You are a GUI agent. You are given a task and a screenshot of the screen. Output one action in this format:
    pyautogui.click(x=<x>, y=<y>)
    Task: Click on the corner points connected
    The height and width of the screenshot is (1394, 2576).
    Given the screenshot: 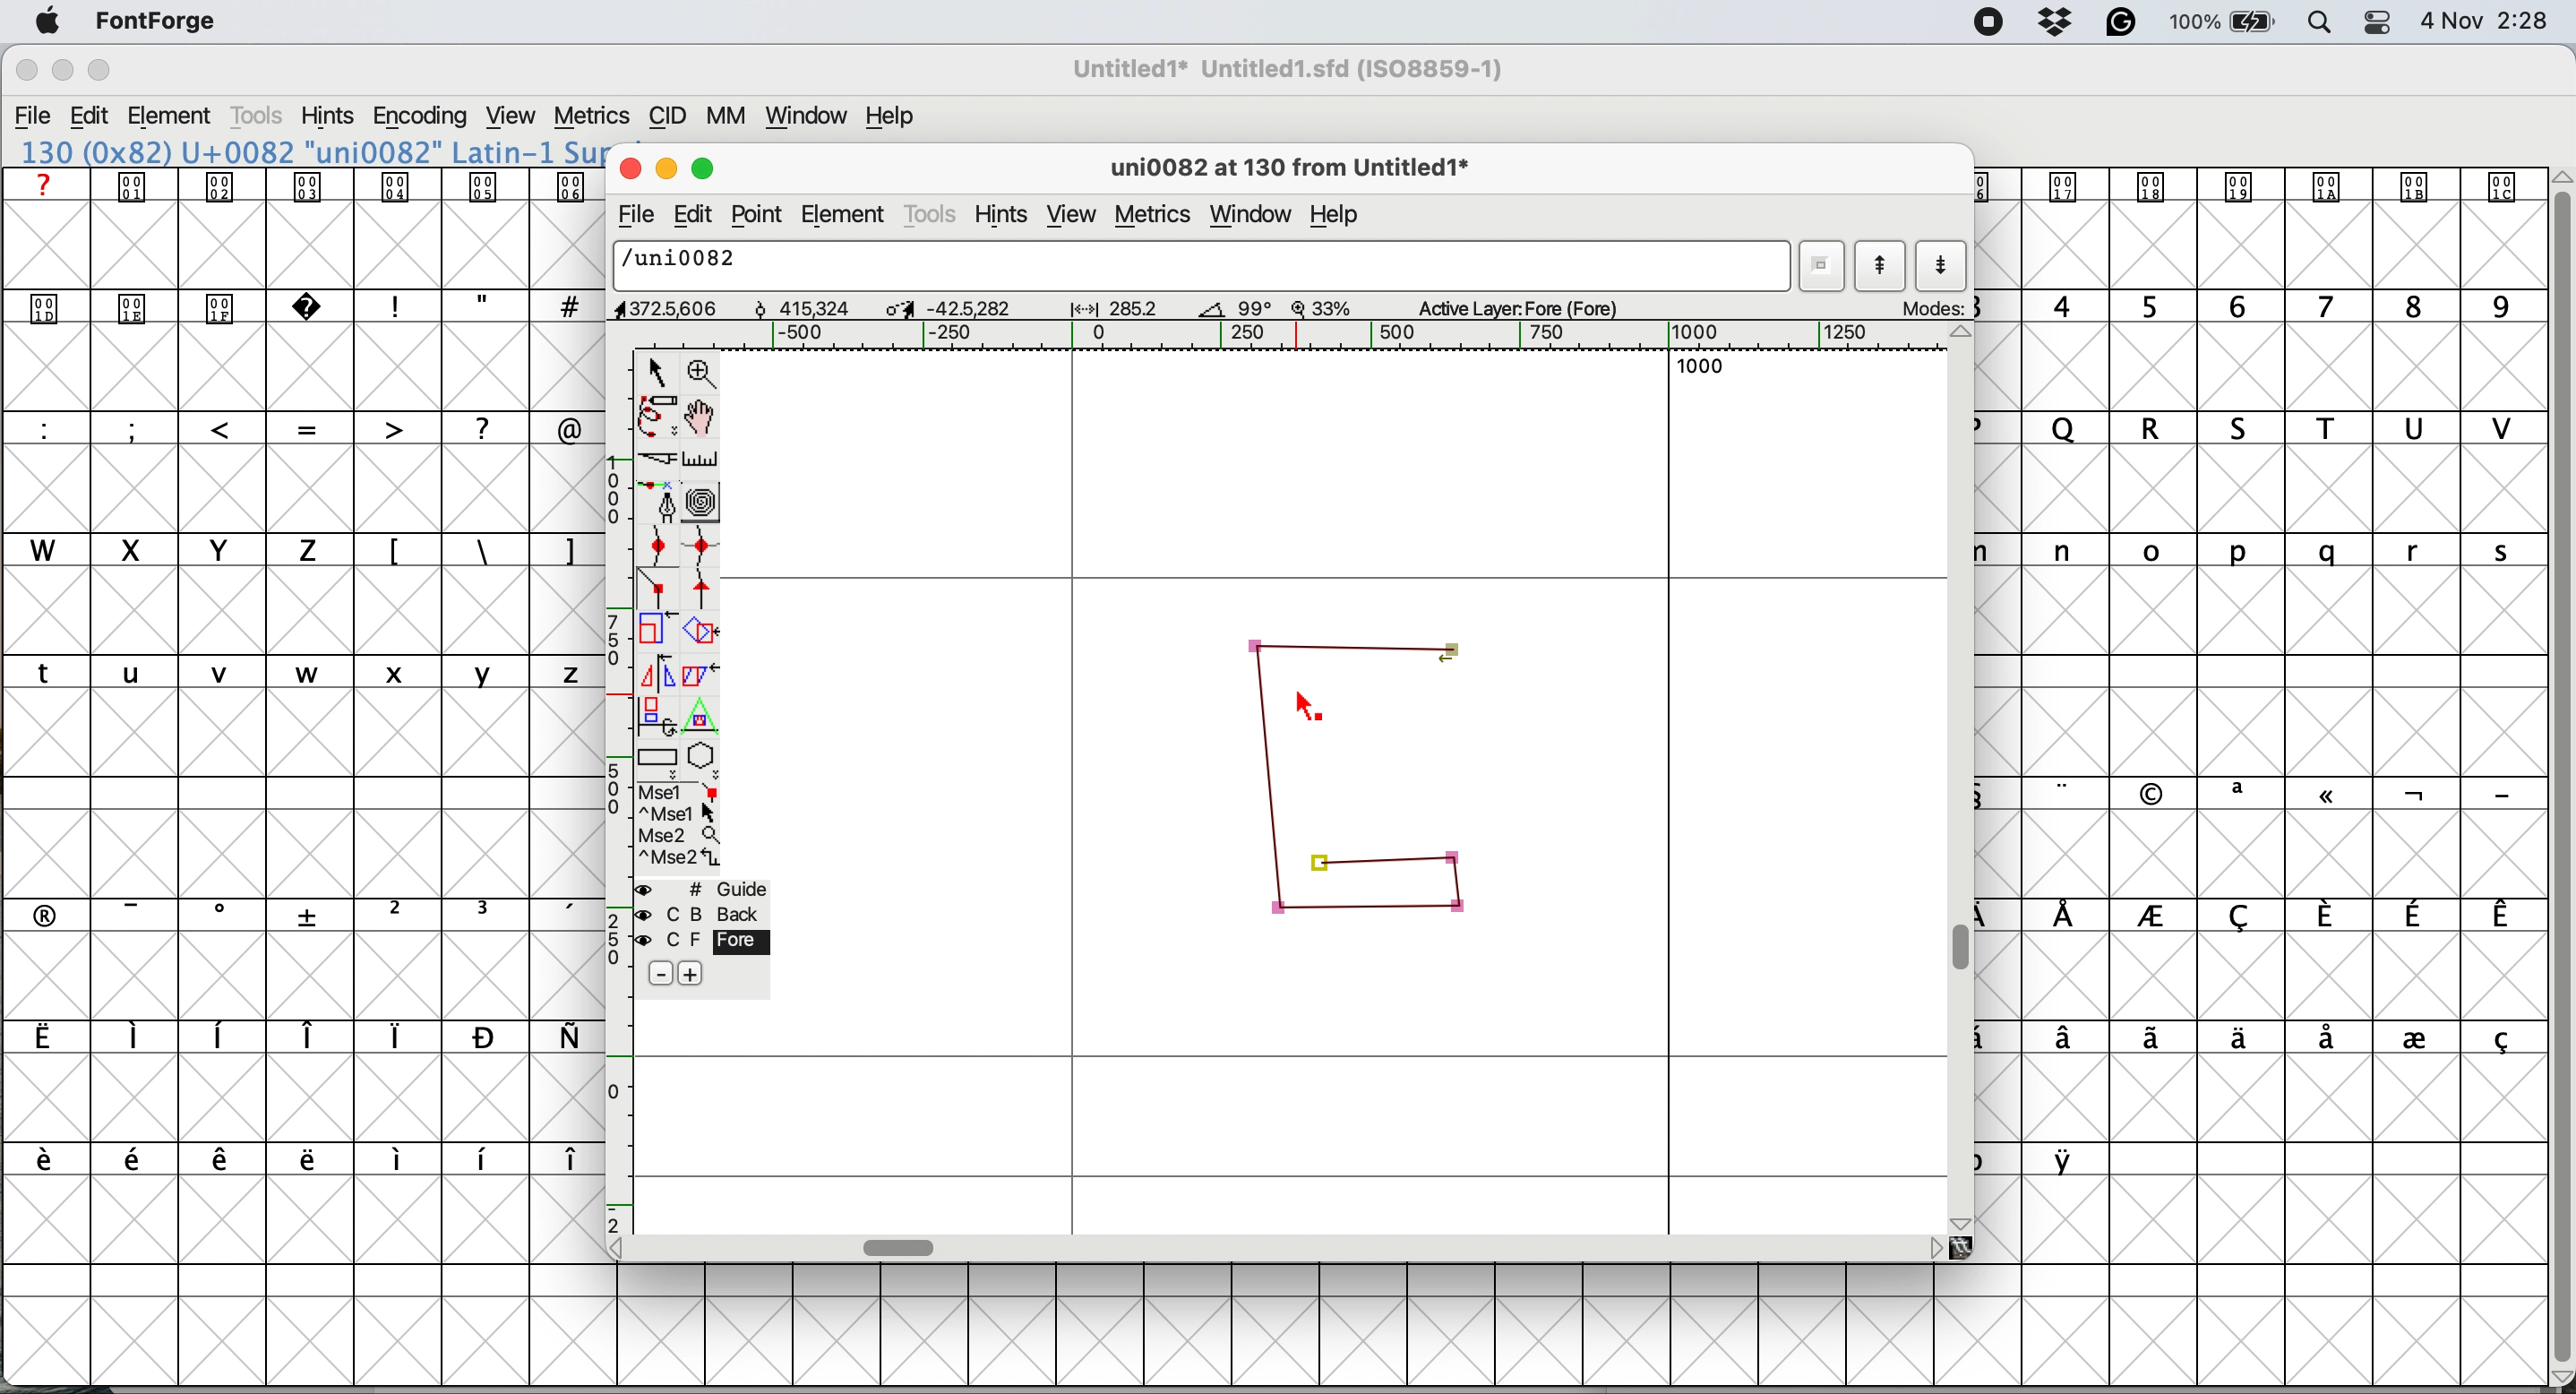 What is the action you would take?
    pyautogui.click(x=1462, y=891)
    